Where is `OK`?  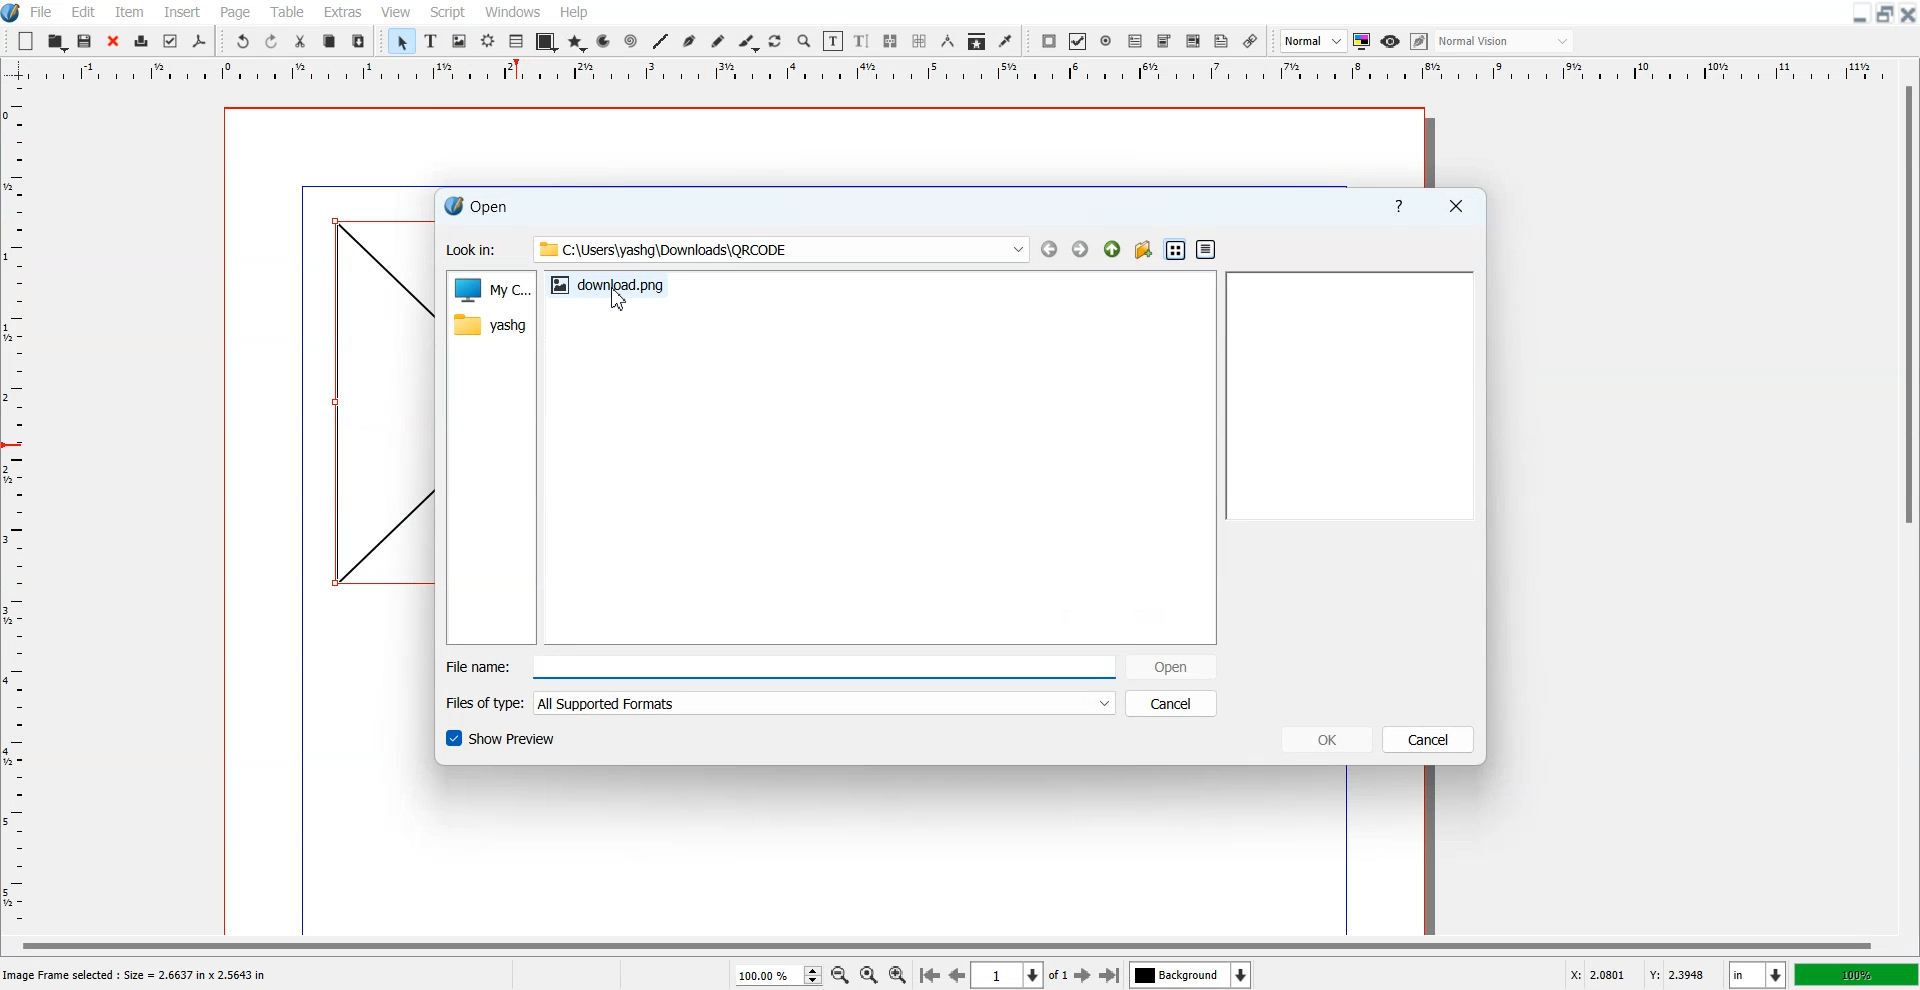 OK is located at coordinates (1326, 738).